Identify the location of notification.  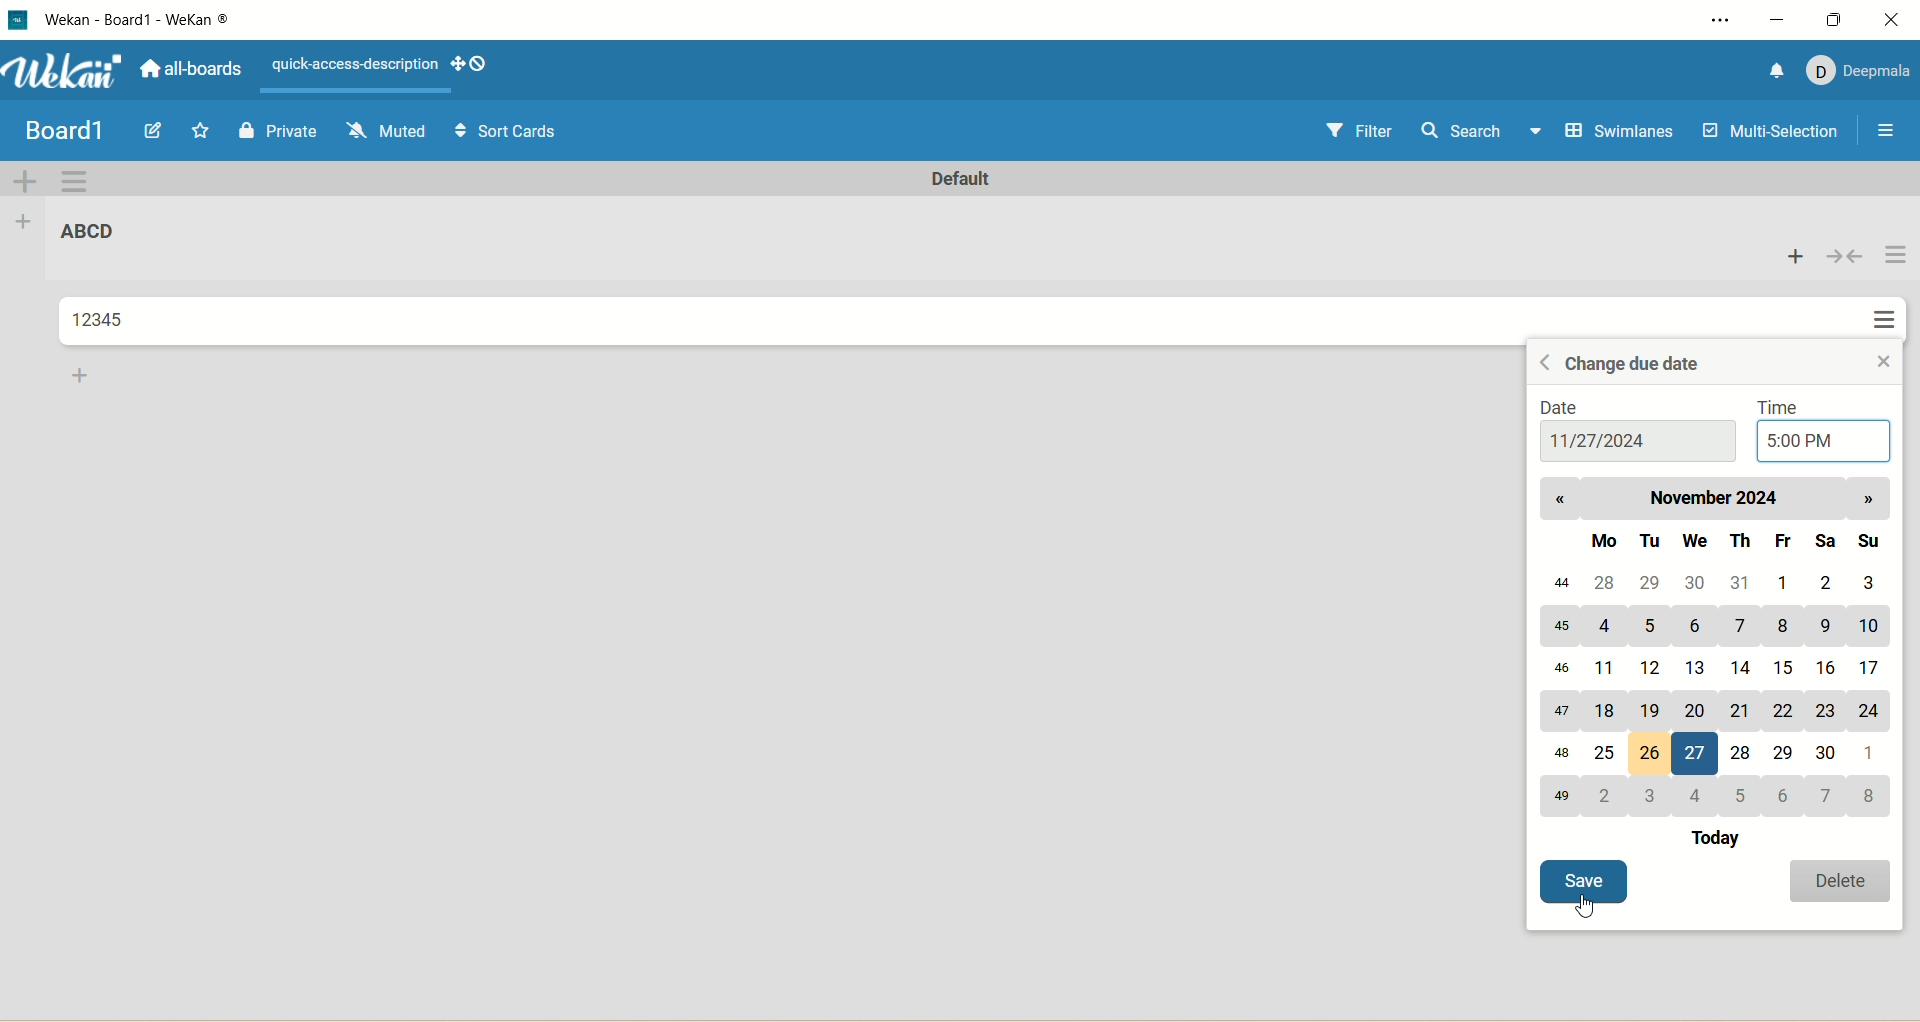
(1778, 71).